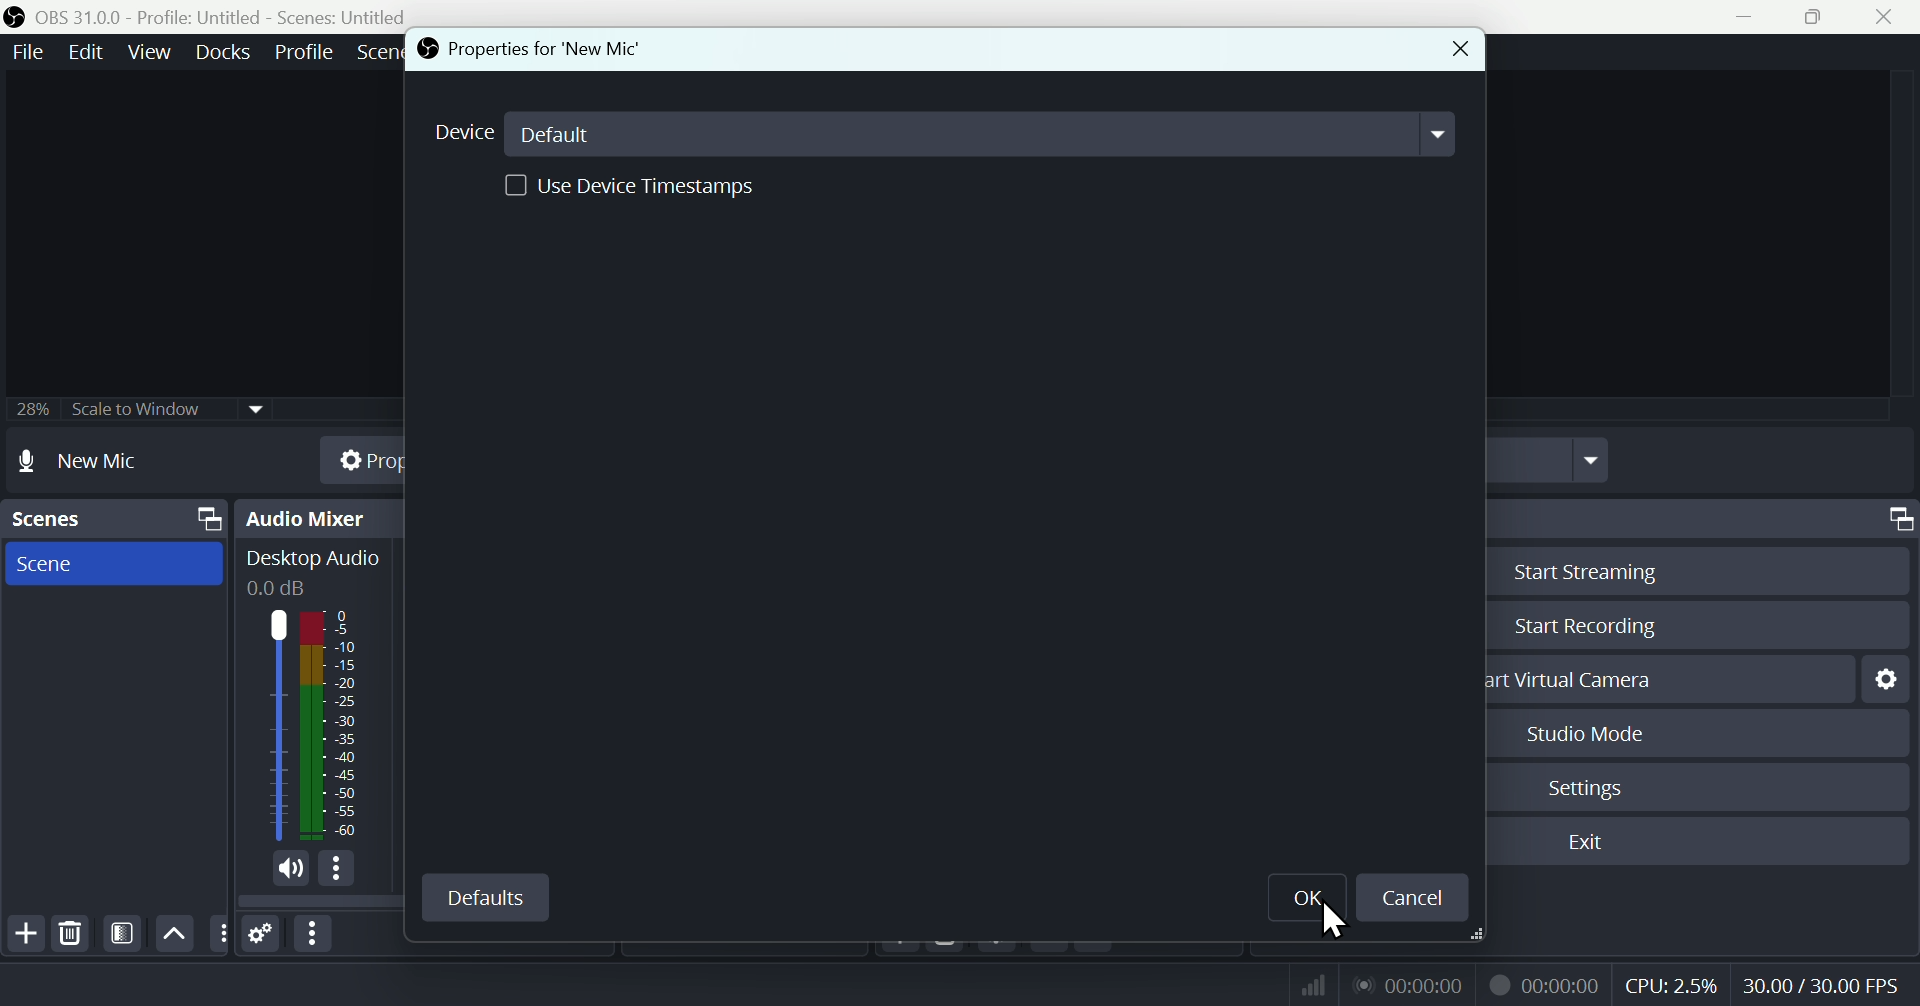  I want to click on Studio mode, so click(1587, 733).